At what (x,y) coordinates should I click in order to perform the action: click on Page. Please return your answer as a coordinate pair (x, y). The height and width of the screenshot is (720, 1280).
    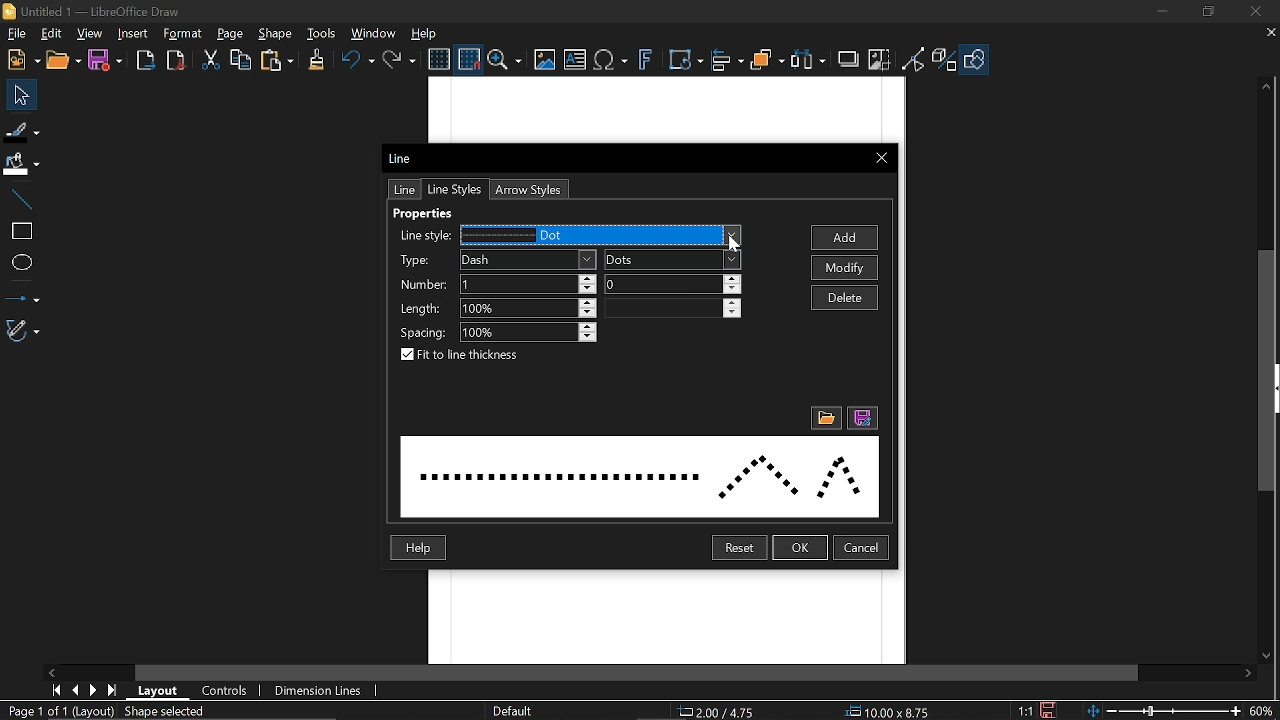
    Looking at the image, I should click on (230, 35).